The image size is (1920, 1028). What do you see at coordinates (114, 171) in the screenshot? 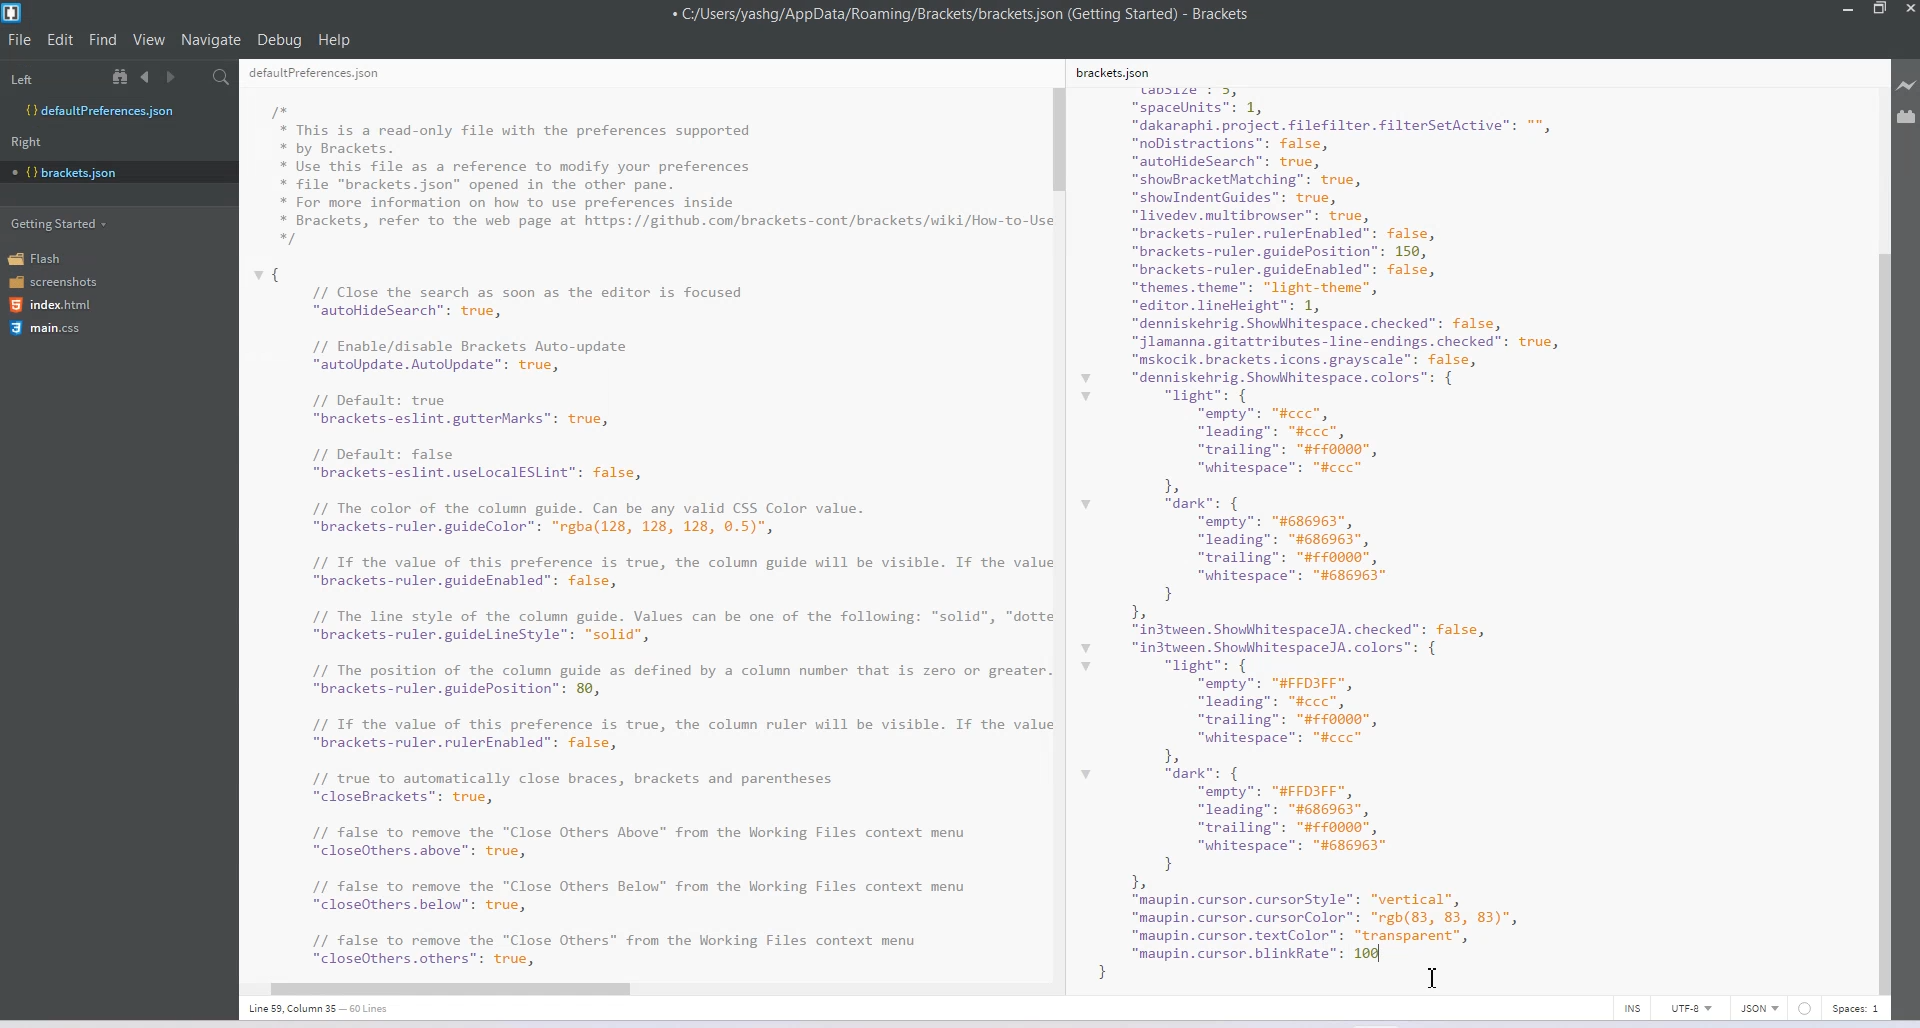
I see `bracket.json` at bounding box center [114, 171].